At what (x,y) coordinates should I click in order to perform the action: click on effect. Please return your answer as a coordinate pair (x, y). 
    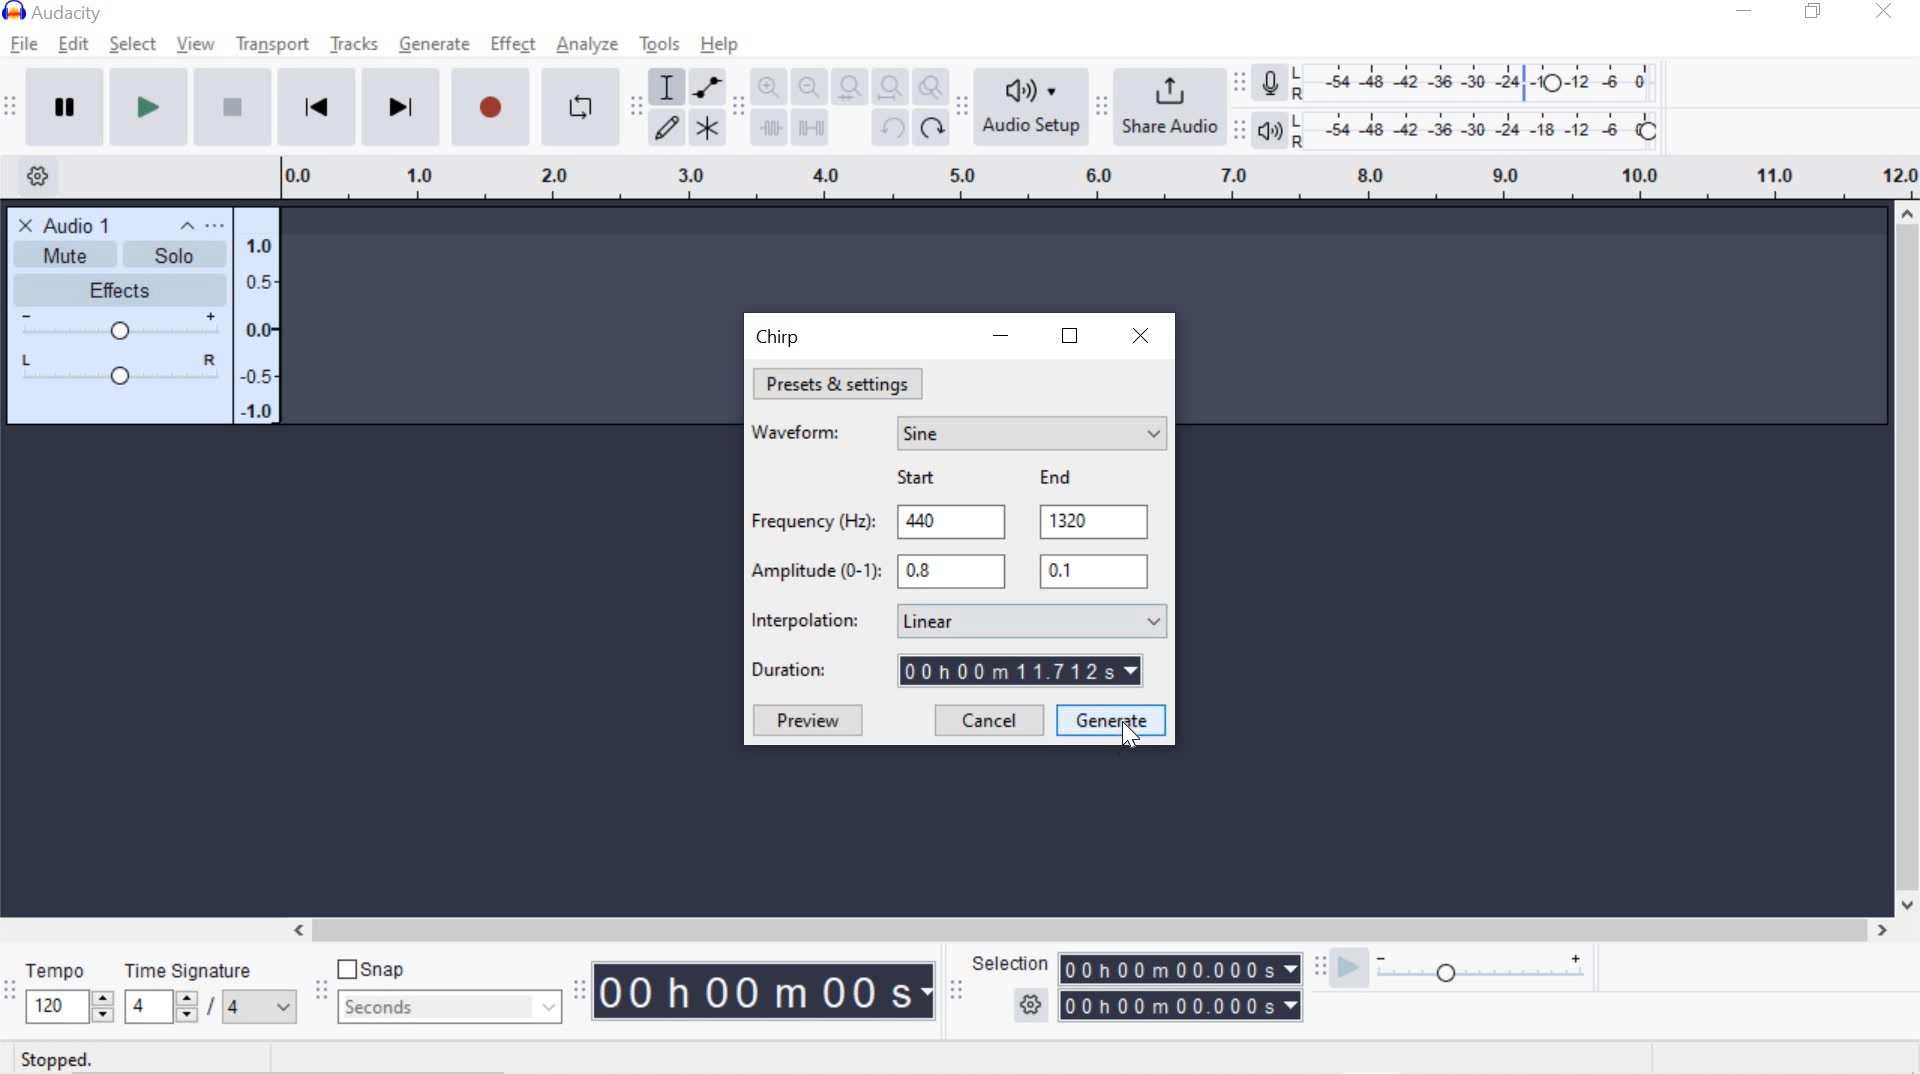
    Looking at the image, I should click on (512, 43).